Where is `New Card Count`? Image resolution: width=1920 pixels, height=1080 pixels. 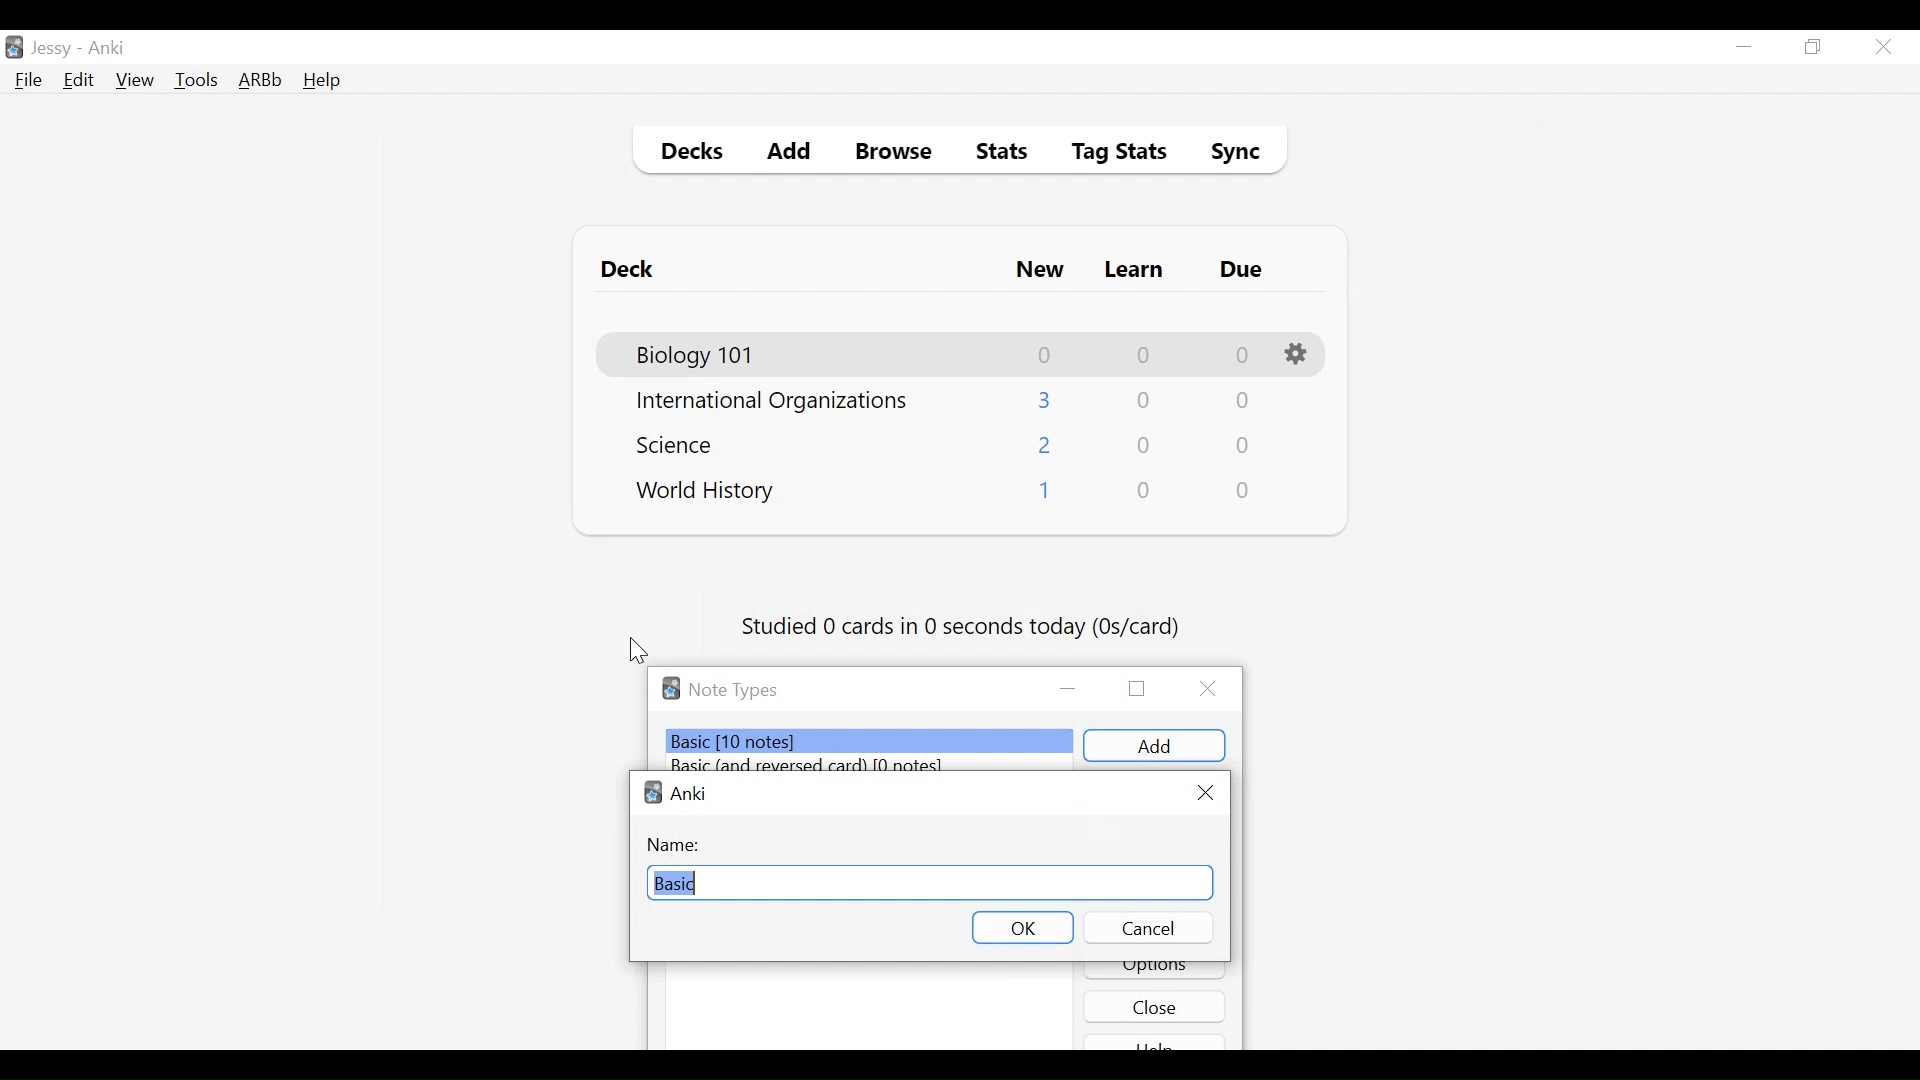
New Card Count is located at coordinates (1043, 494).